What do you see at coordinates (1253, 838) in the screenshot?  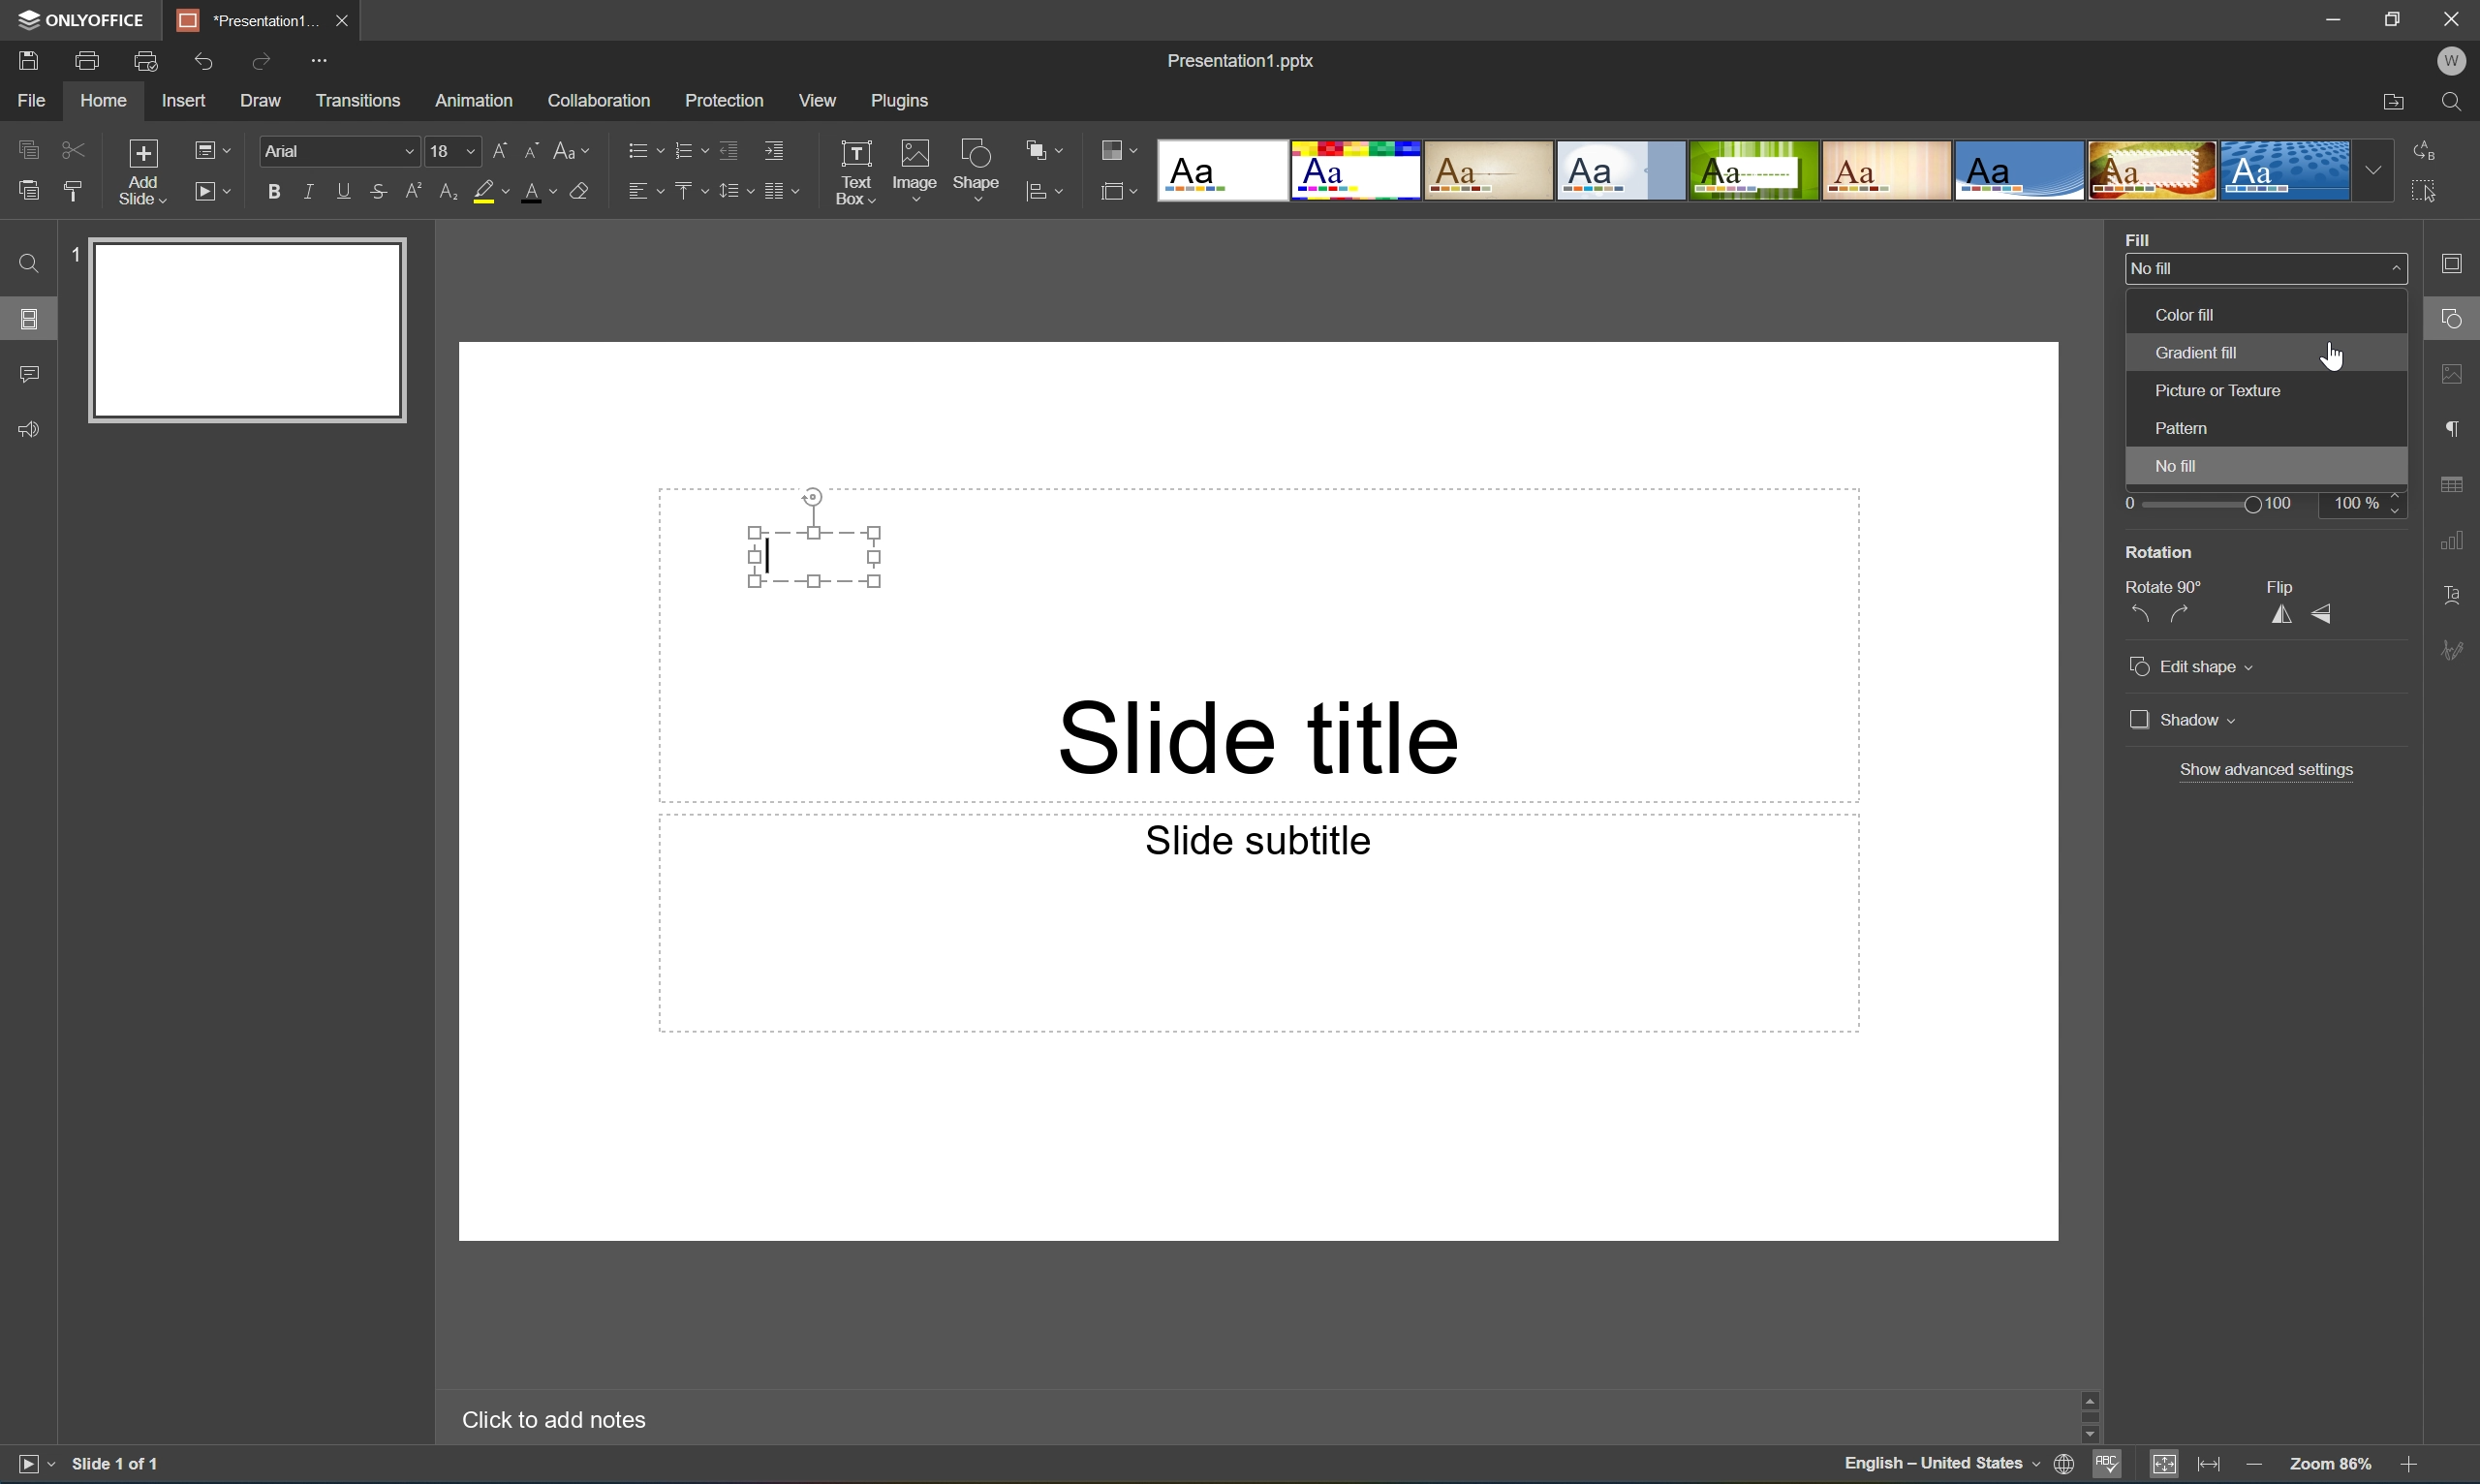 I see `Slide subtitle` at bounding box center [1253, 838].